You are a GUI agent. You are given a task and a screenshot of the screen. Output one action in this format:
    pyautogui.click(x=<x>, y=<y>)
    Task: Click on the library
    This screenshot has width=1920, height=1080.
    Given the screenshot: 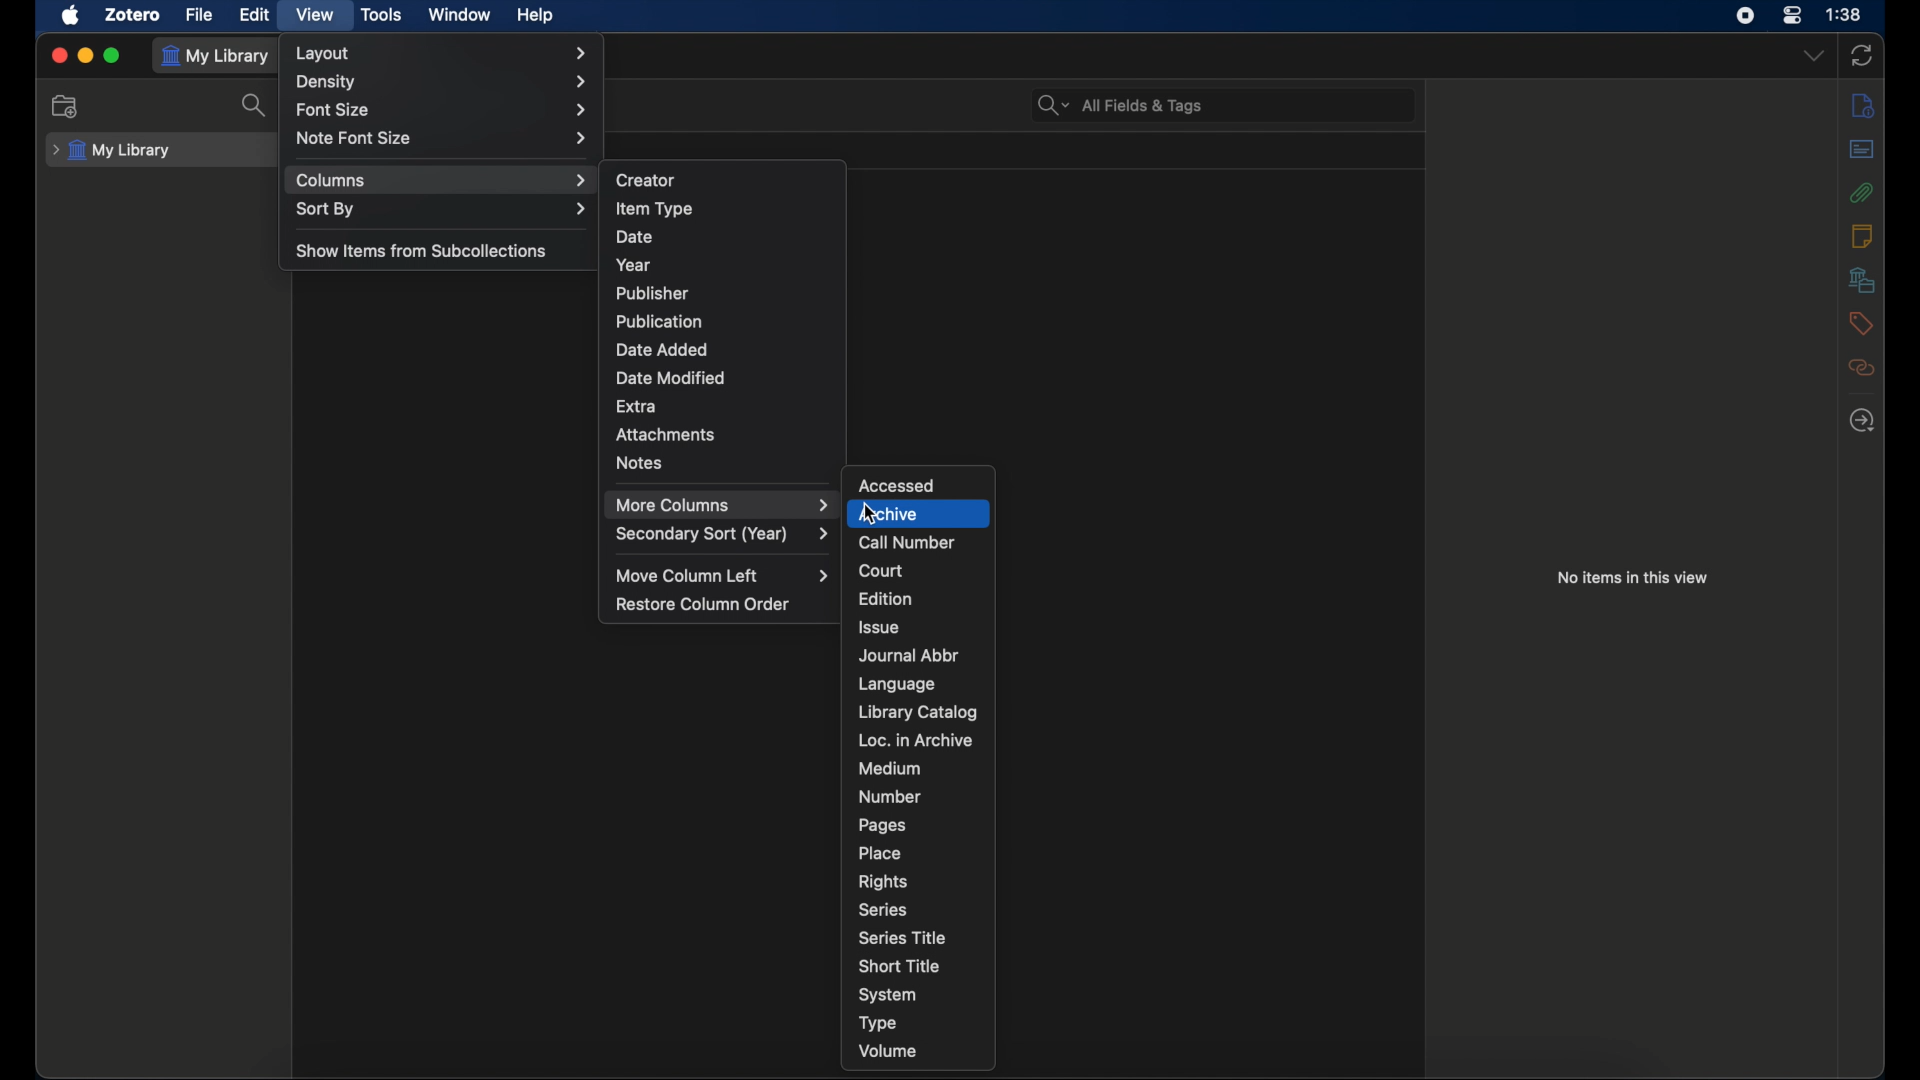 What is the action you would take?
    pyautogui.click(x=1862, y=279)
    